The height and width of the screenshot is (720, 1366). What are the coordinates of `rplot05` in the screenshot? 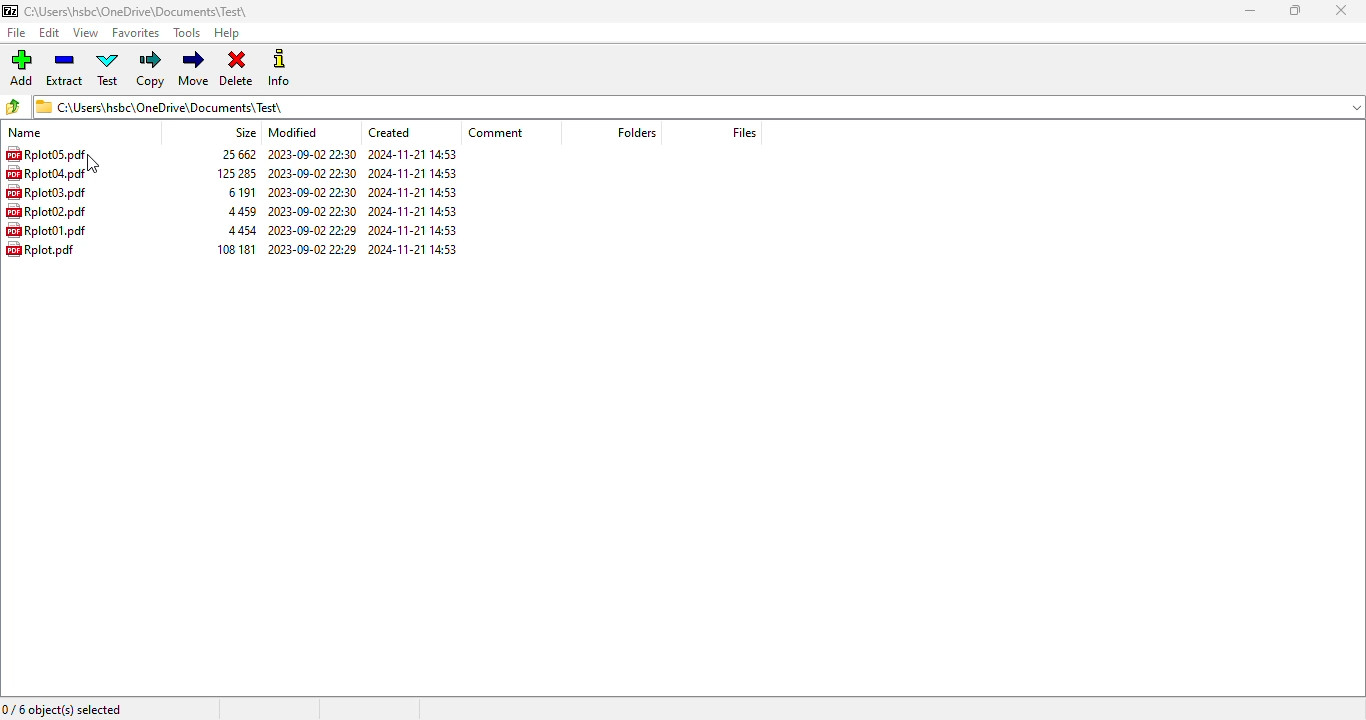 It's located at (45, 153).